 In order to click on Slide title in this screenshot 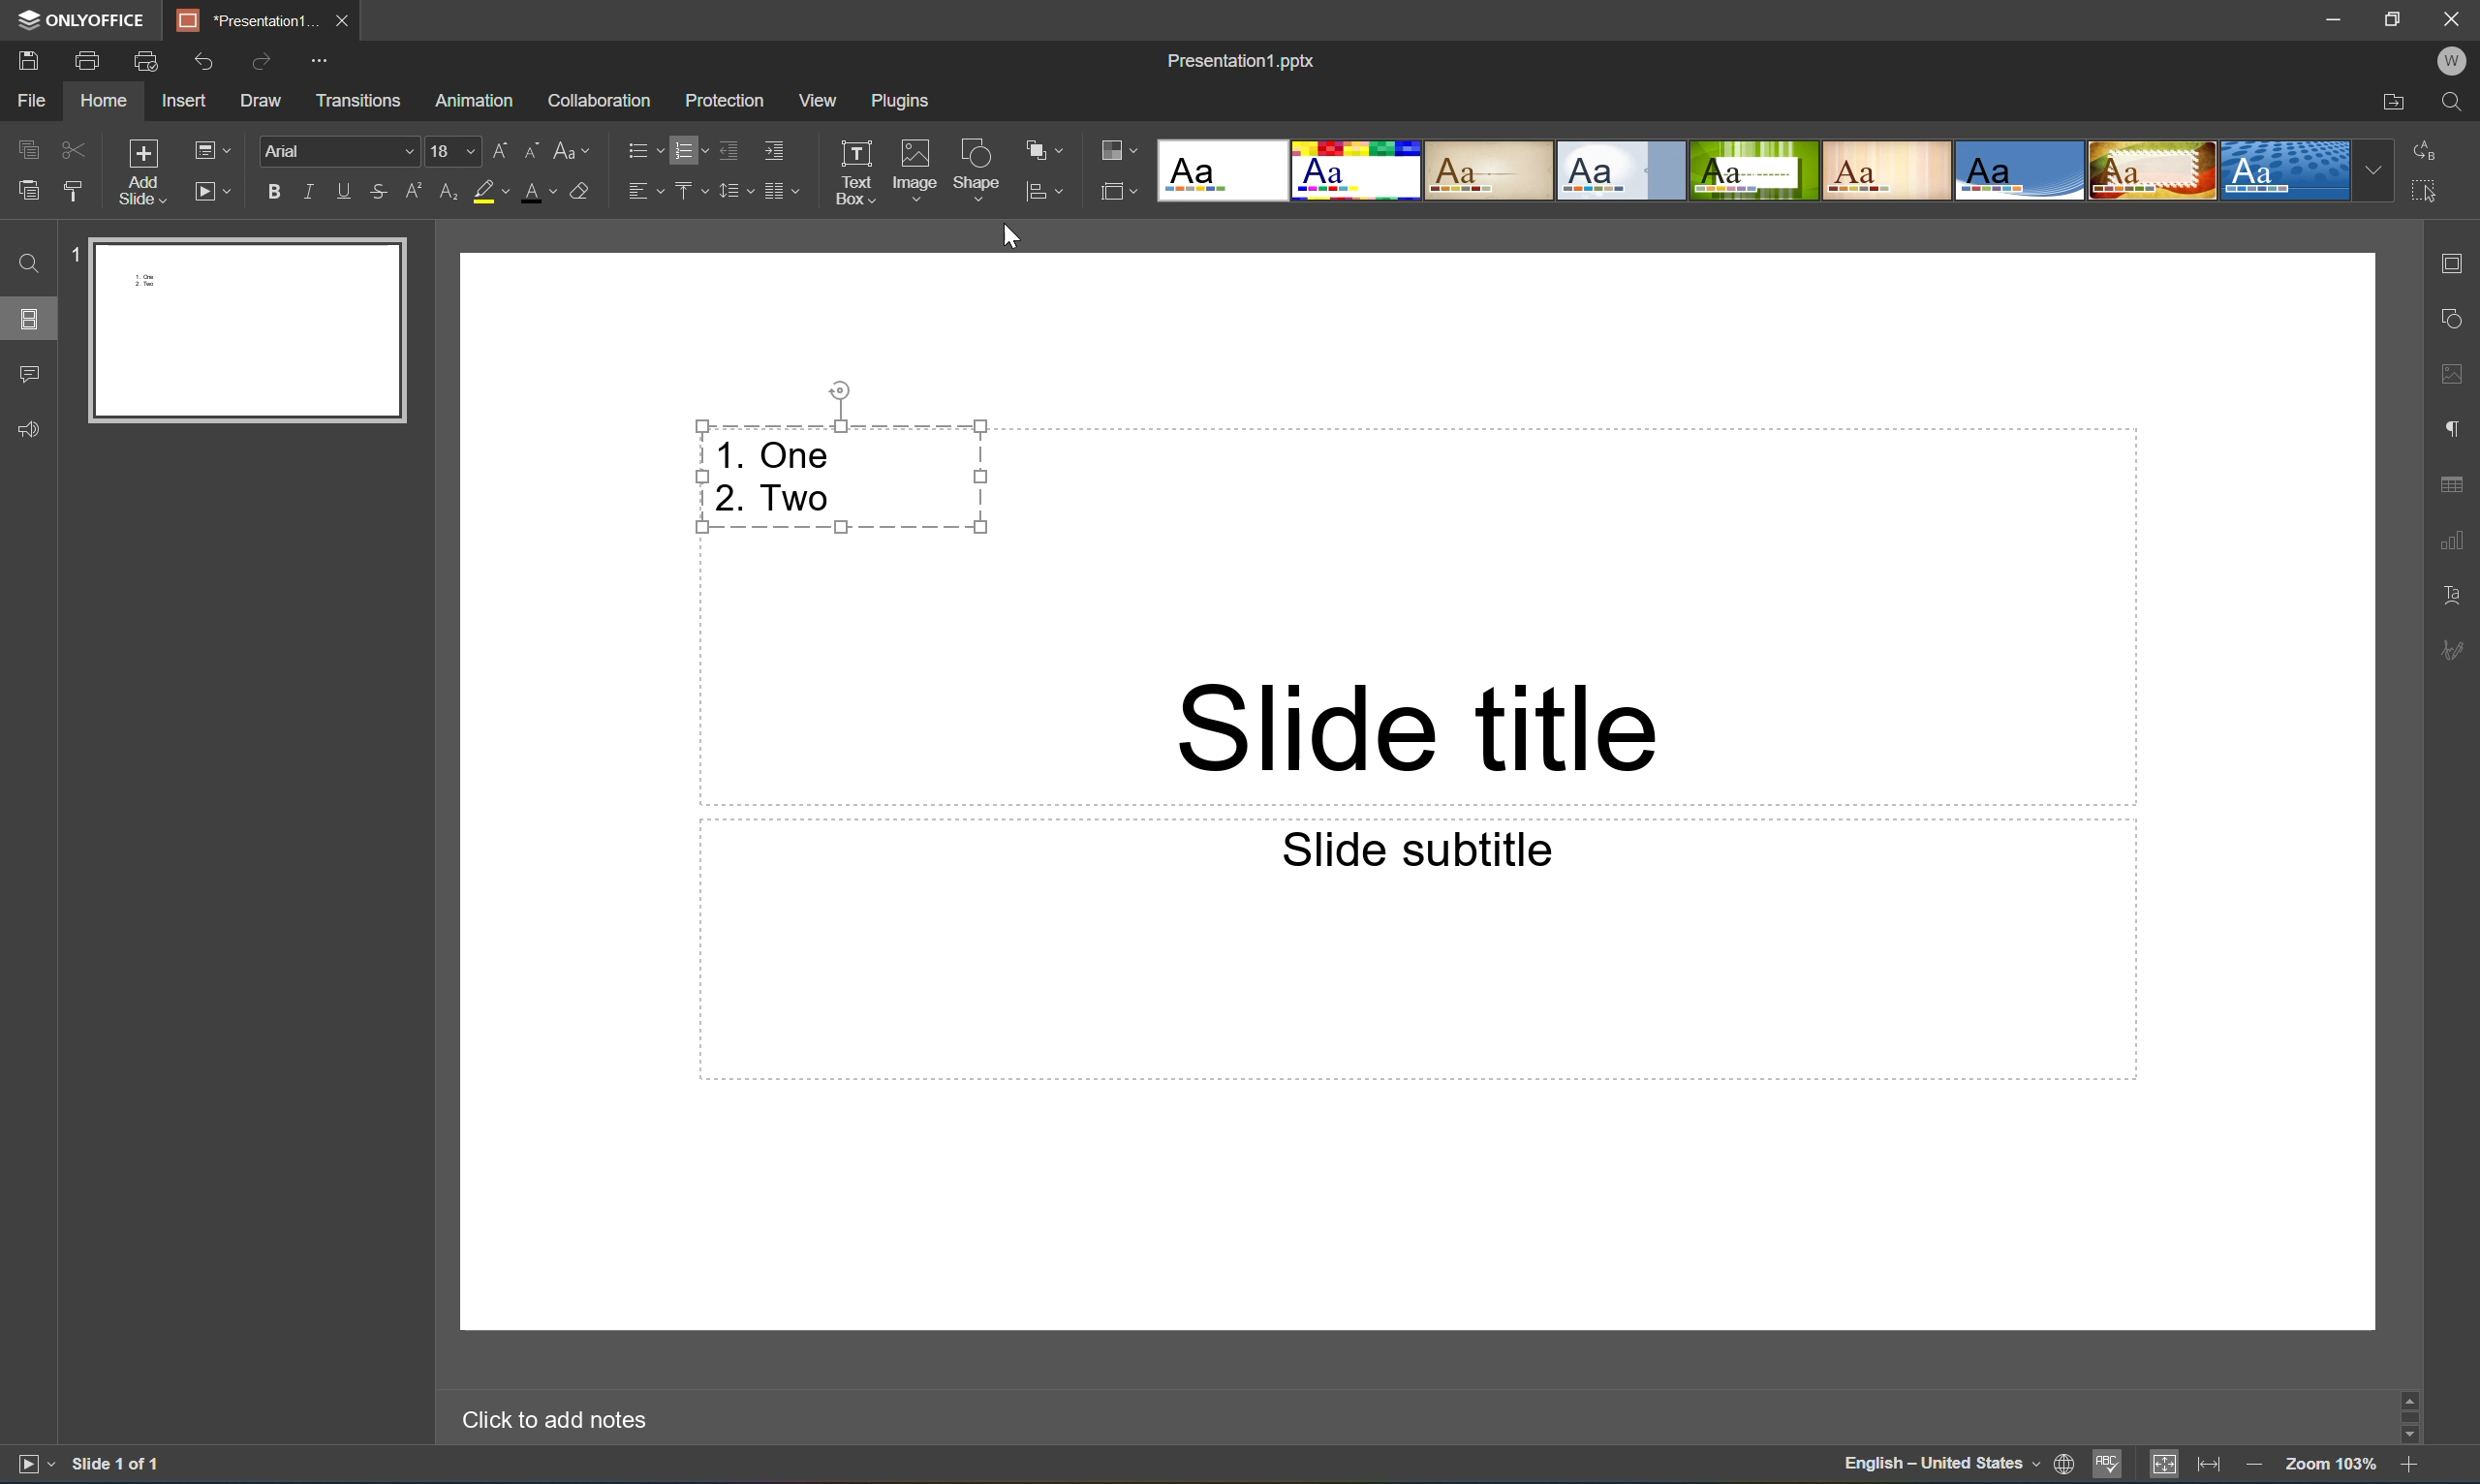, I will do `click(1416, 728)`.